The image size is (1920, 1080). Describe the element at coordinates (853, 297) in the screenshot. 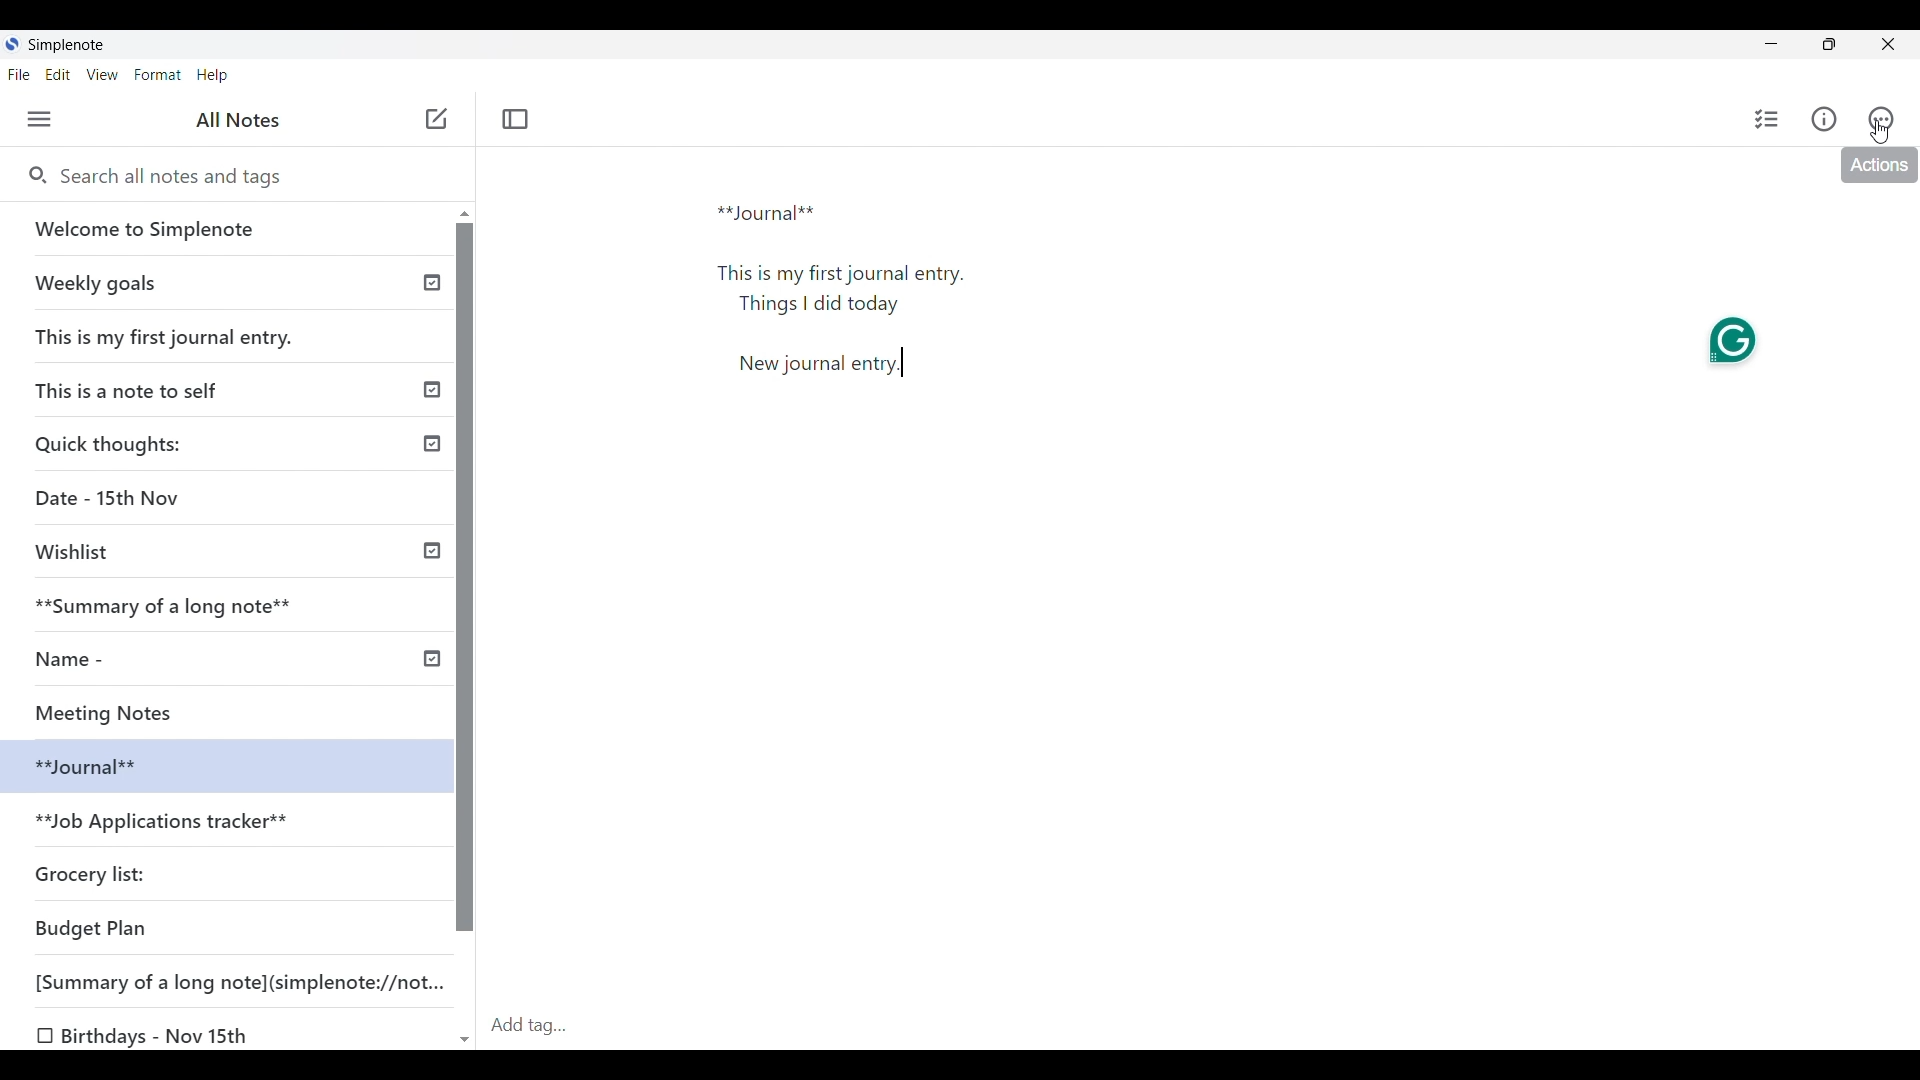

I see `Existing text in current note` at that location.